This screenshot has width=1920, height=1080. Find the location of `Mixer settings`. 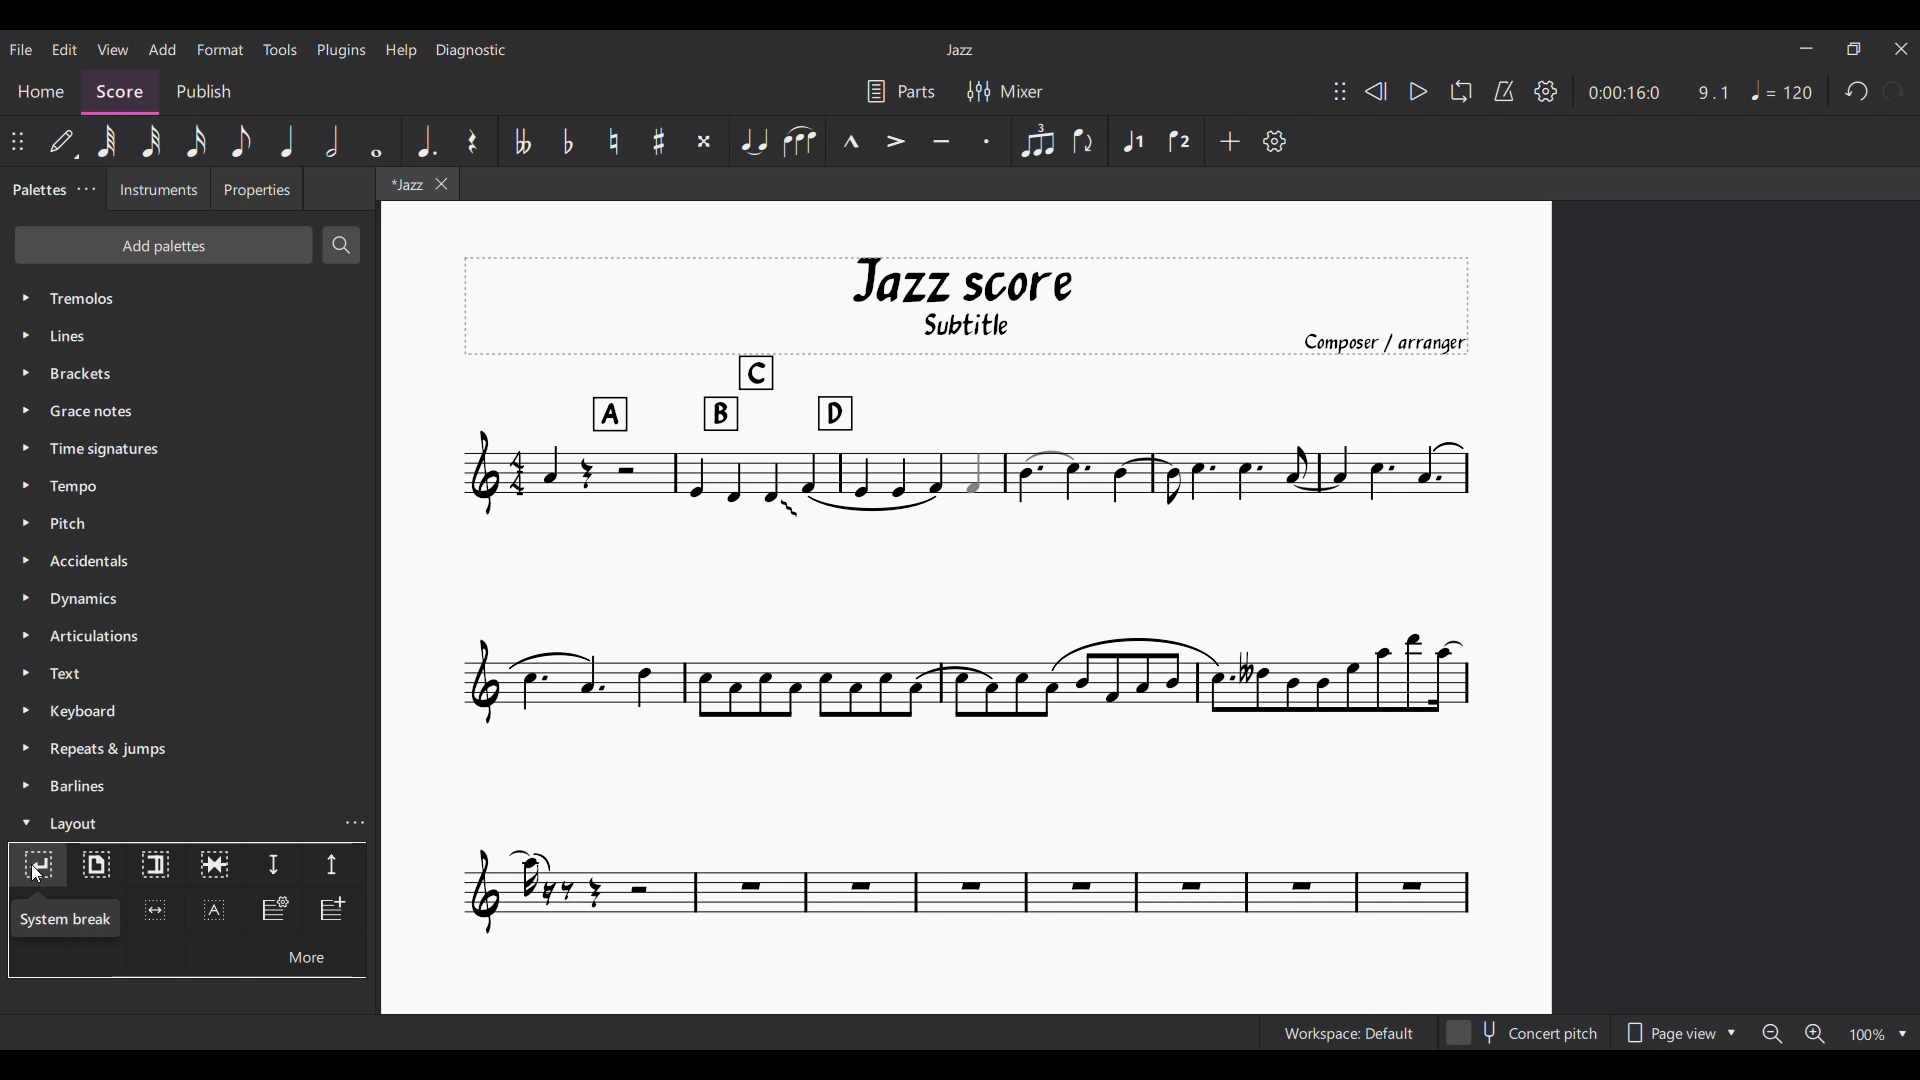

Mixer settings is located at coordinates (1005, 92).